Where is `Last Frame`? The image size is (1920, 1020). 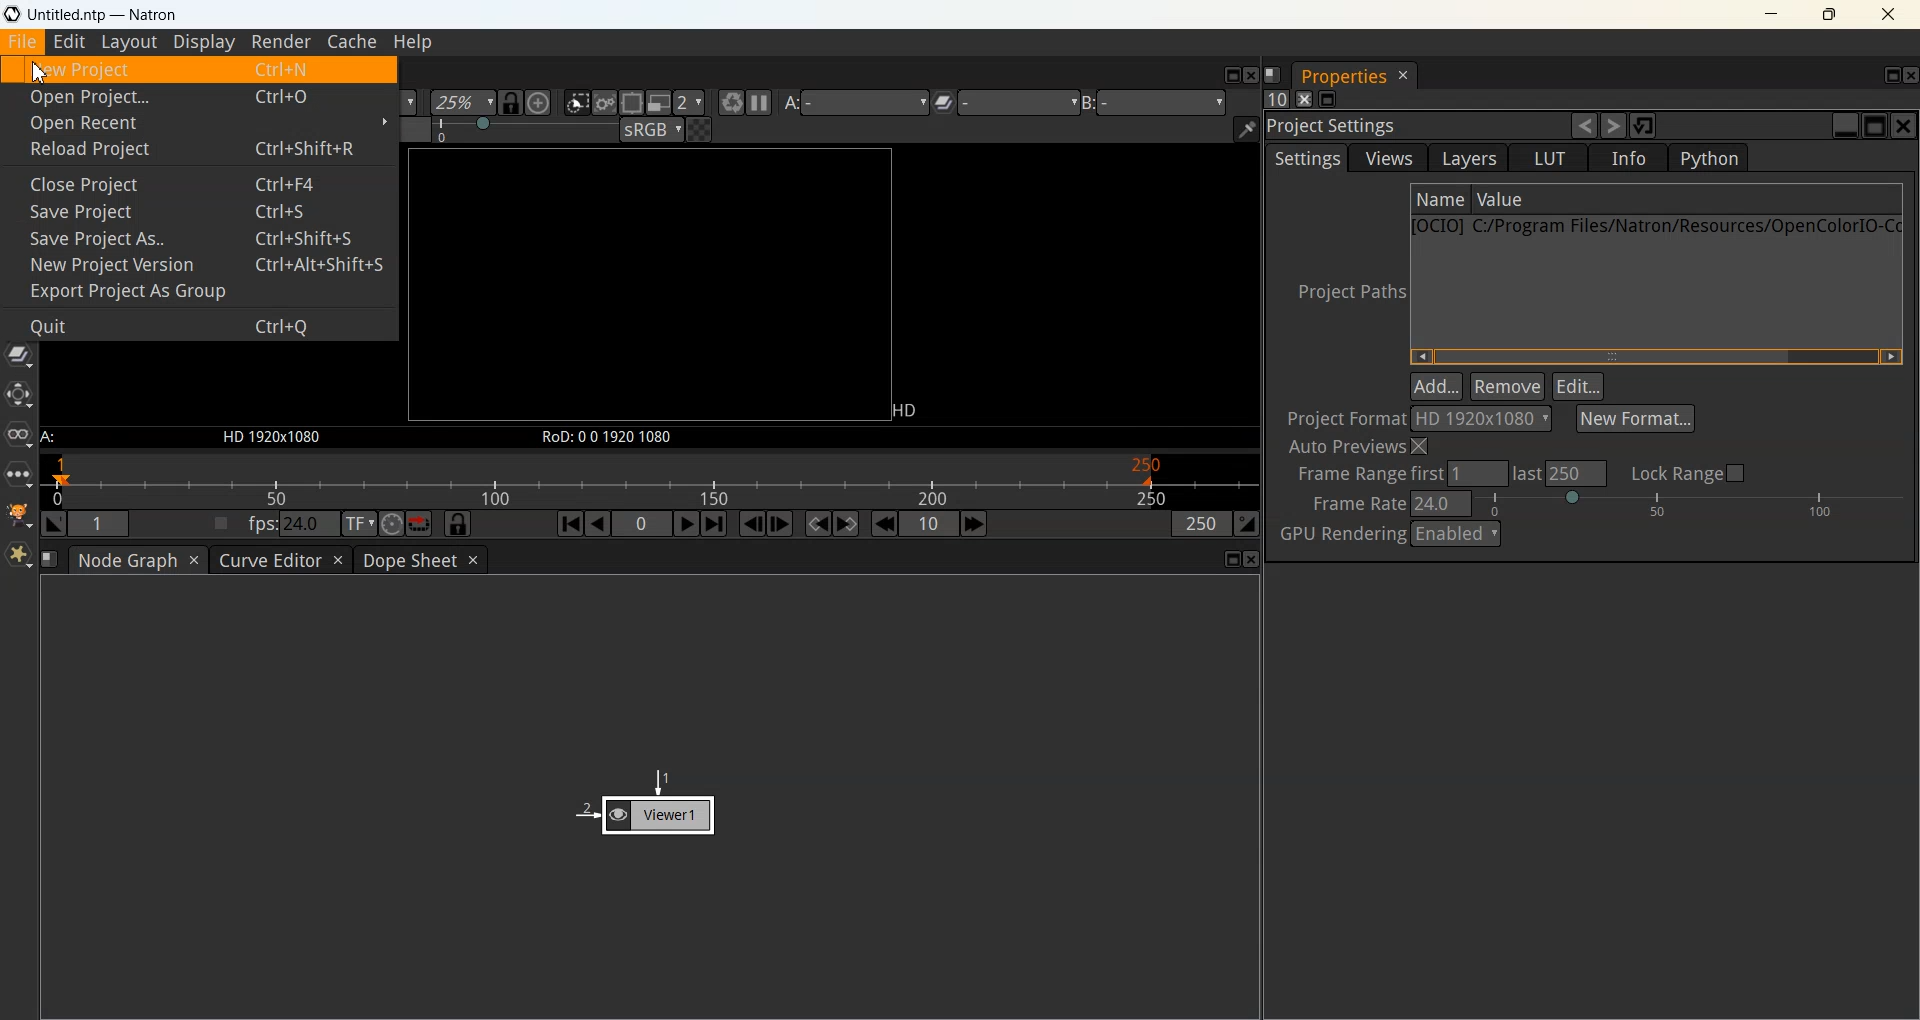 Last Frame is located at coordinates (715, 523).